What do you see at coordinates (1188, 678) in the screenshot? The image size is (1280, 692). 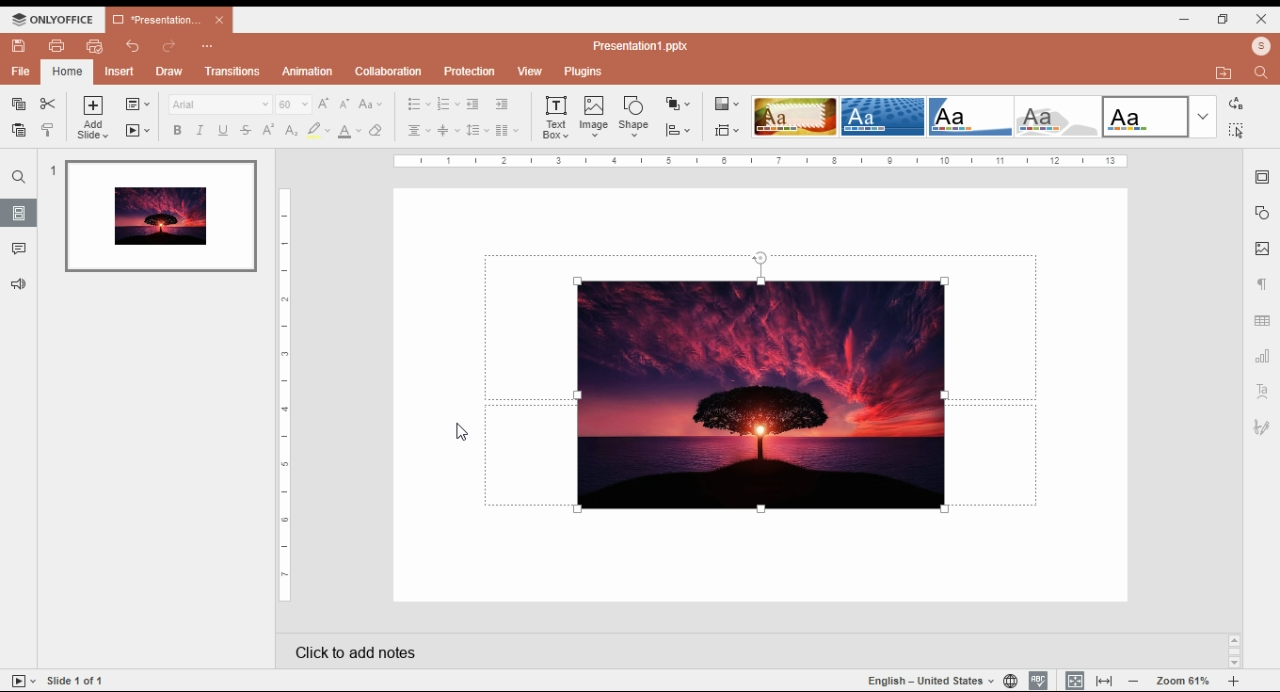 I see `Zoom` at bounding box center [1188, 678].